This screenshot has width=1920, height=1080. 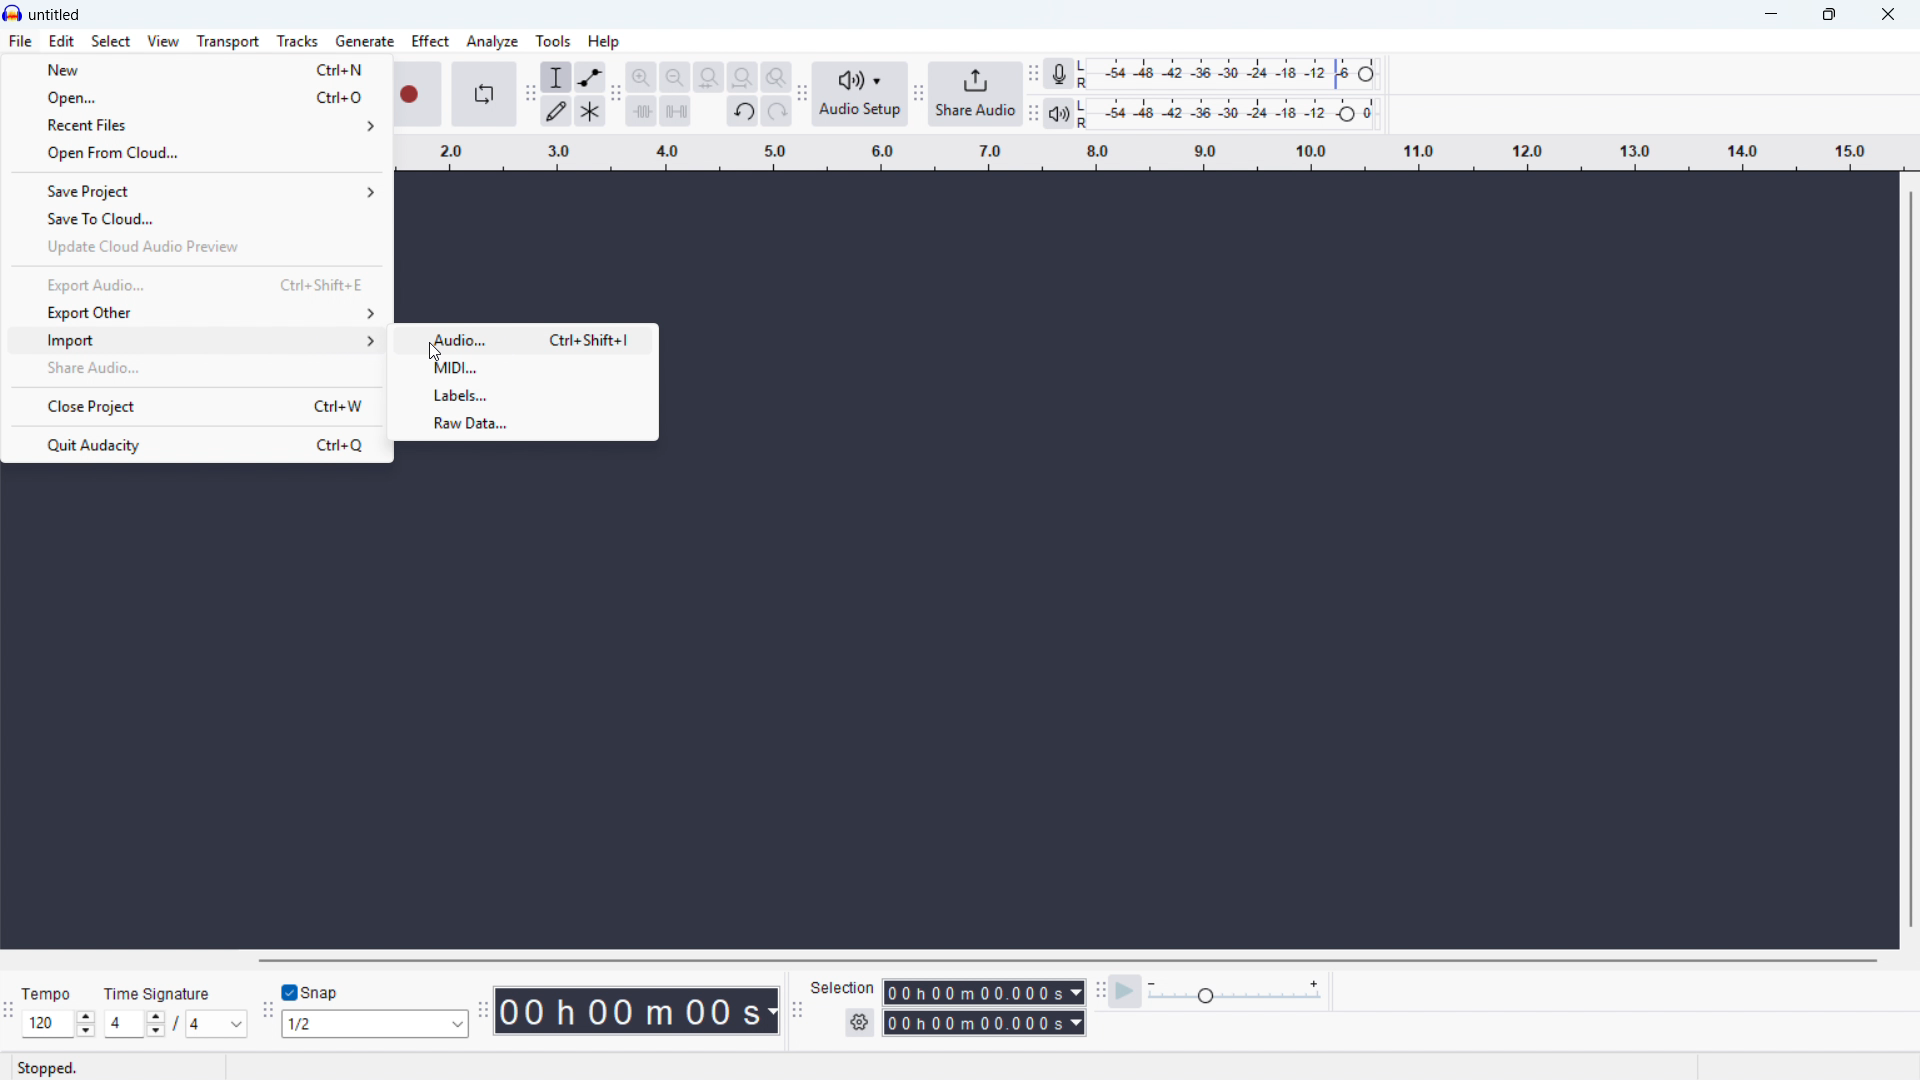 What do you see at coordinates (743, 112) in the screenshot?
I see `Undo` at bounding box center [743, 112].